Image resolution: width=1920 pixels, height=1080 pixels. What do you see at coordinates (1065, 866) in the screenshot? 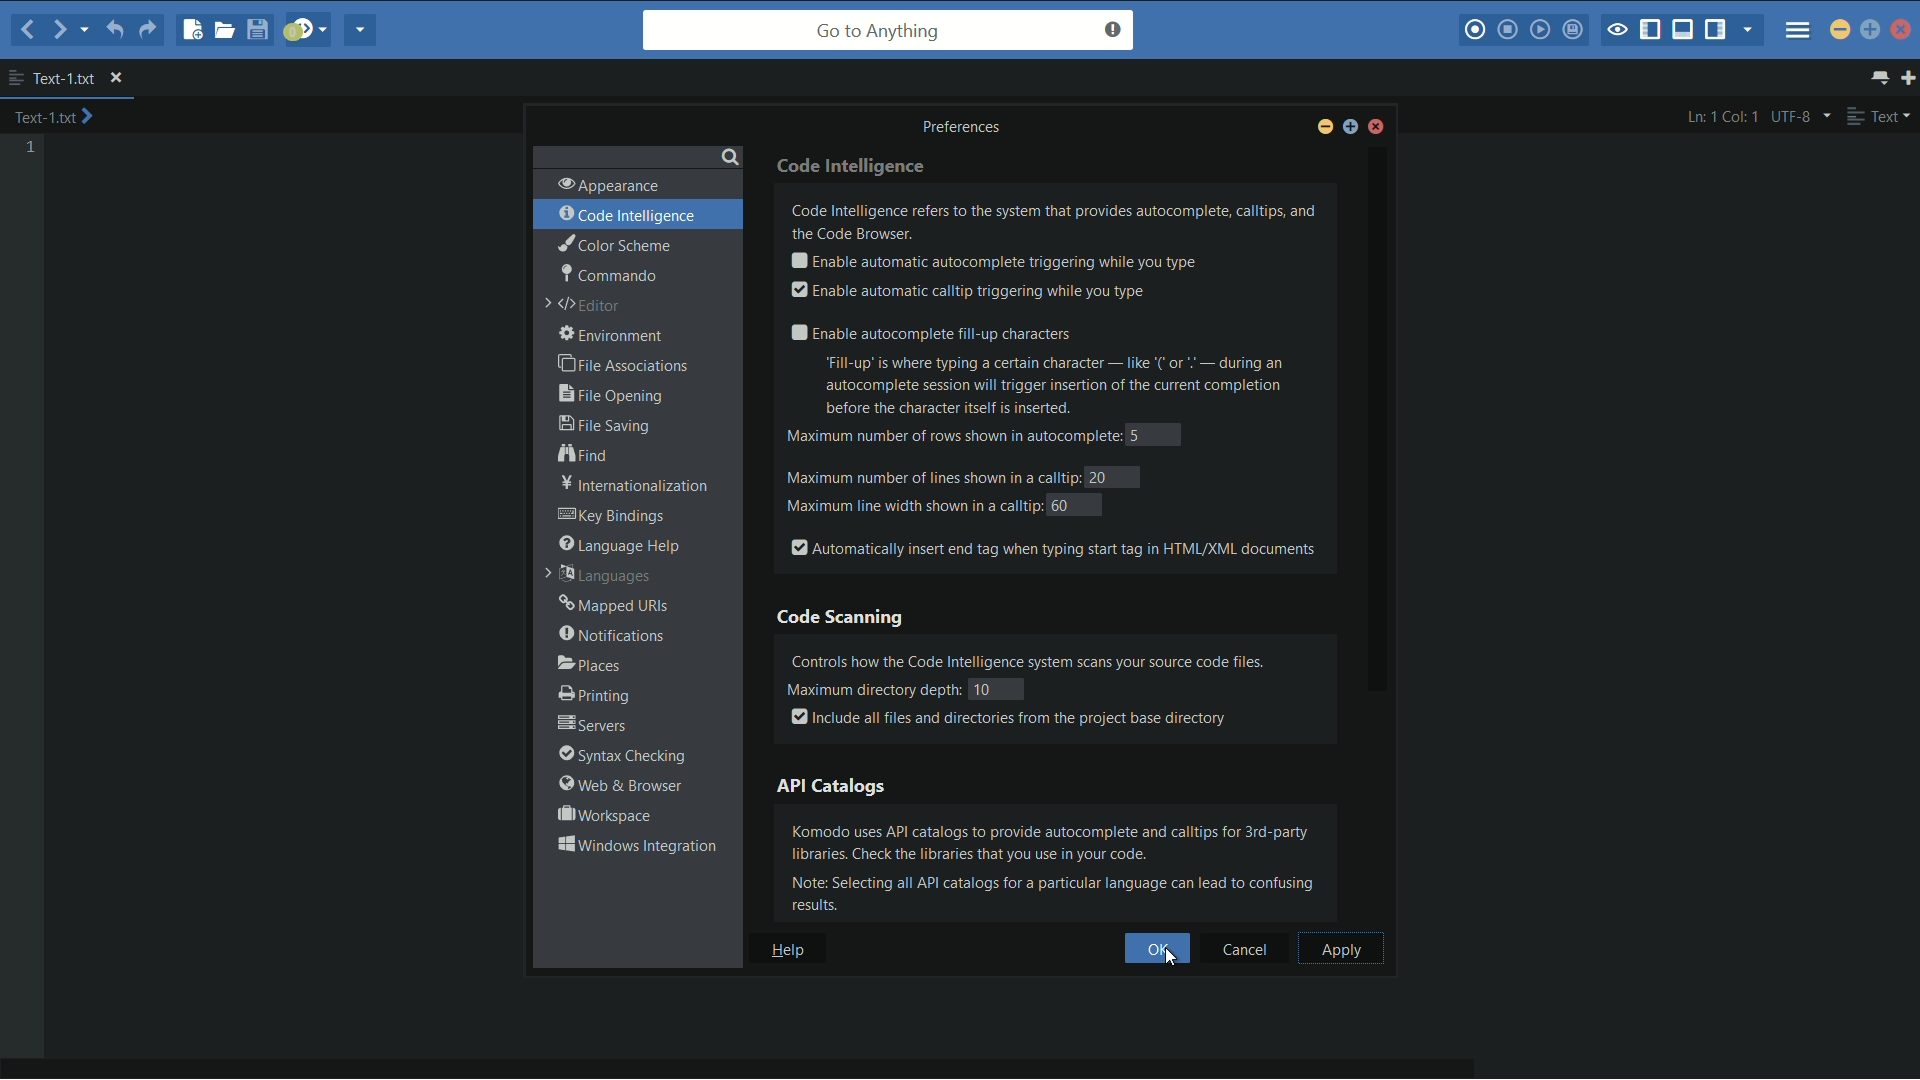
I see `Komodo uses AP catalogs to provide autocomplete and calltips for 3rd-party
libraries. Check the libraries that you use in your code.

Note: Selecting all API catalogs for a particular language can lead to confusing
results.` at bounding box center [1065, 866].